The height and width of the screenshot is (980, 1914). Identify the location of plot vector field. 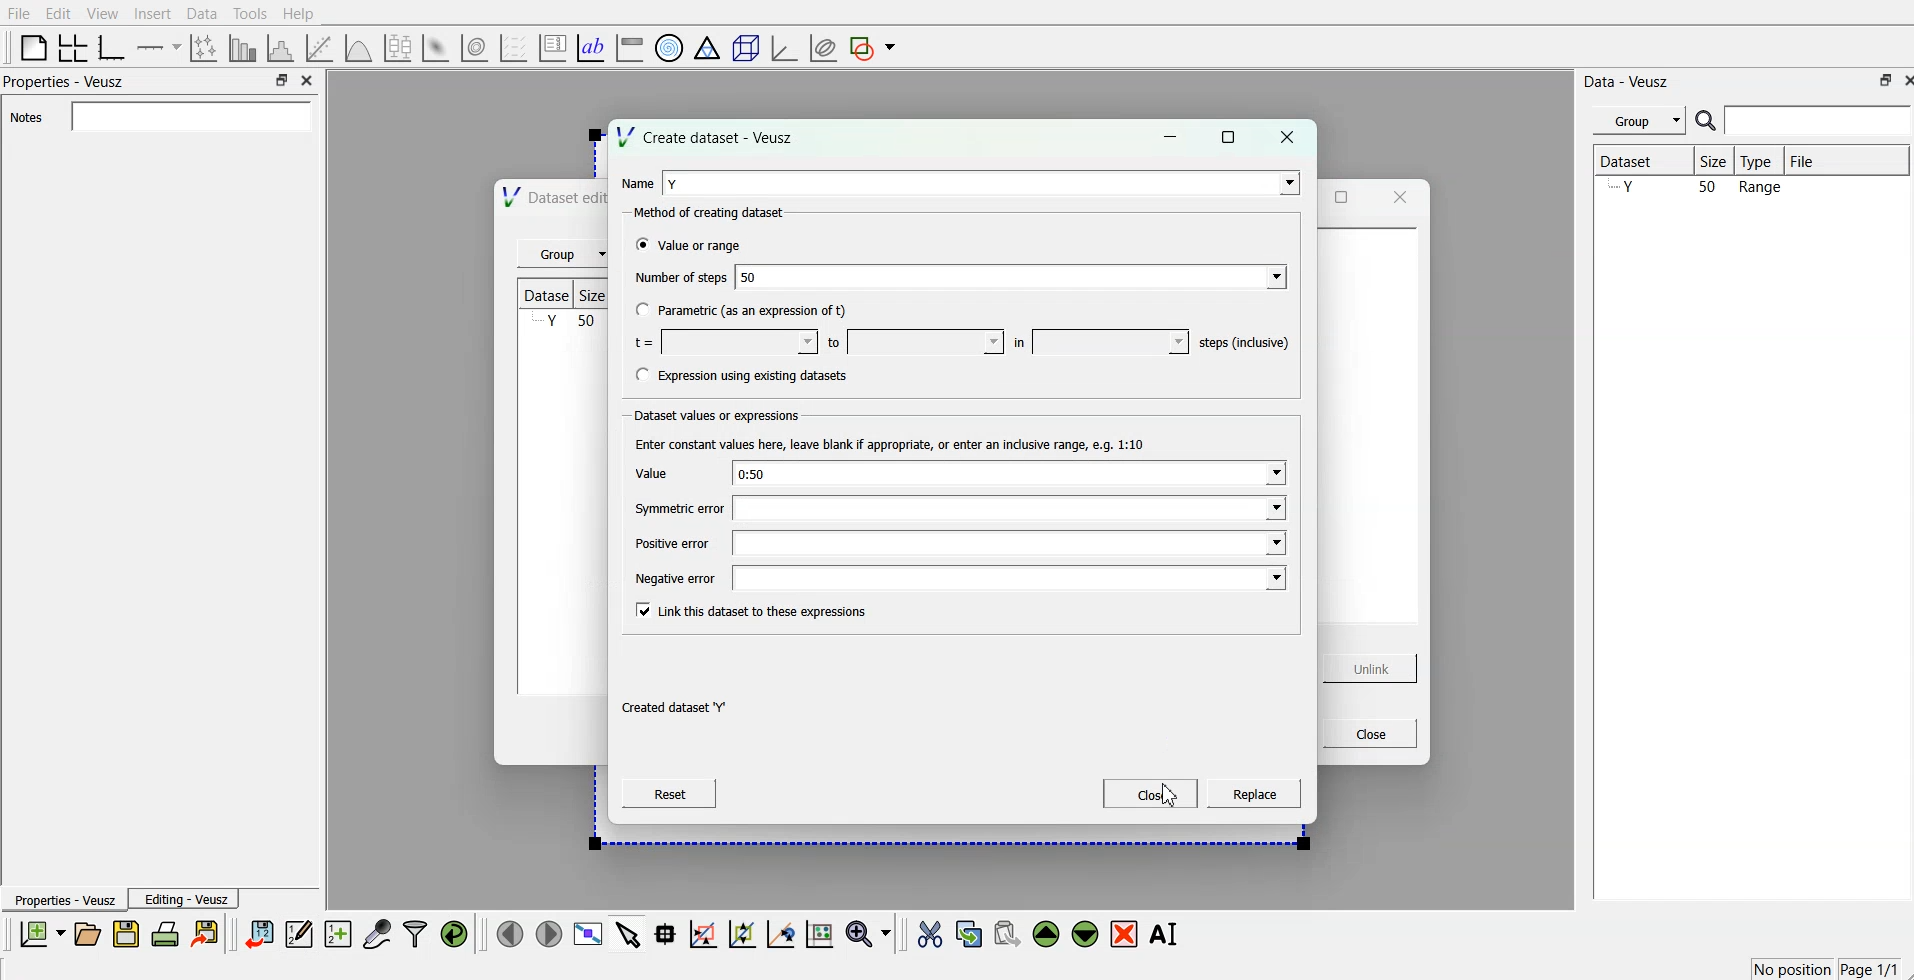
(512, 45).